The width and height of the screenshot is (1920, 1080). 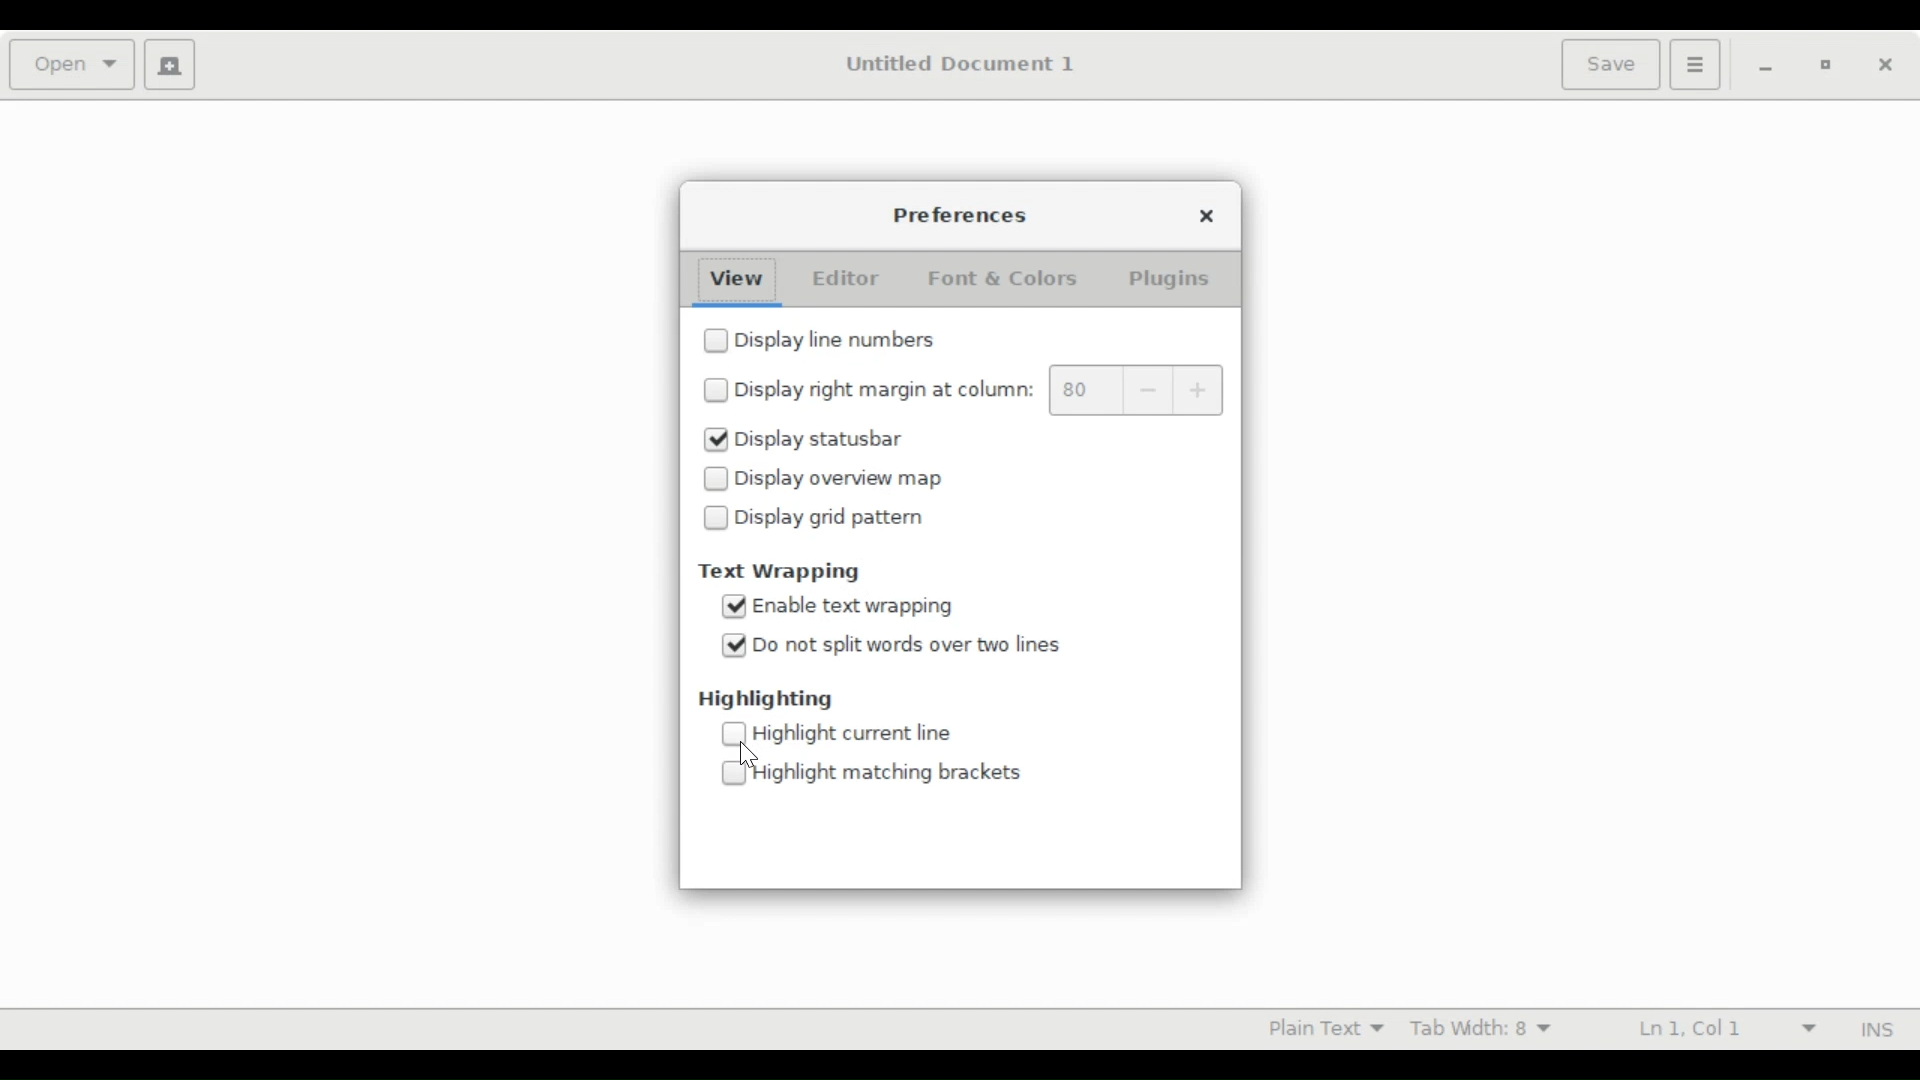 What do you see at coordinates (1832, 68) in the screenshot?
I see `Restore` at bounding box center [1832, 68].